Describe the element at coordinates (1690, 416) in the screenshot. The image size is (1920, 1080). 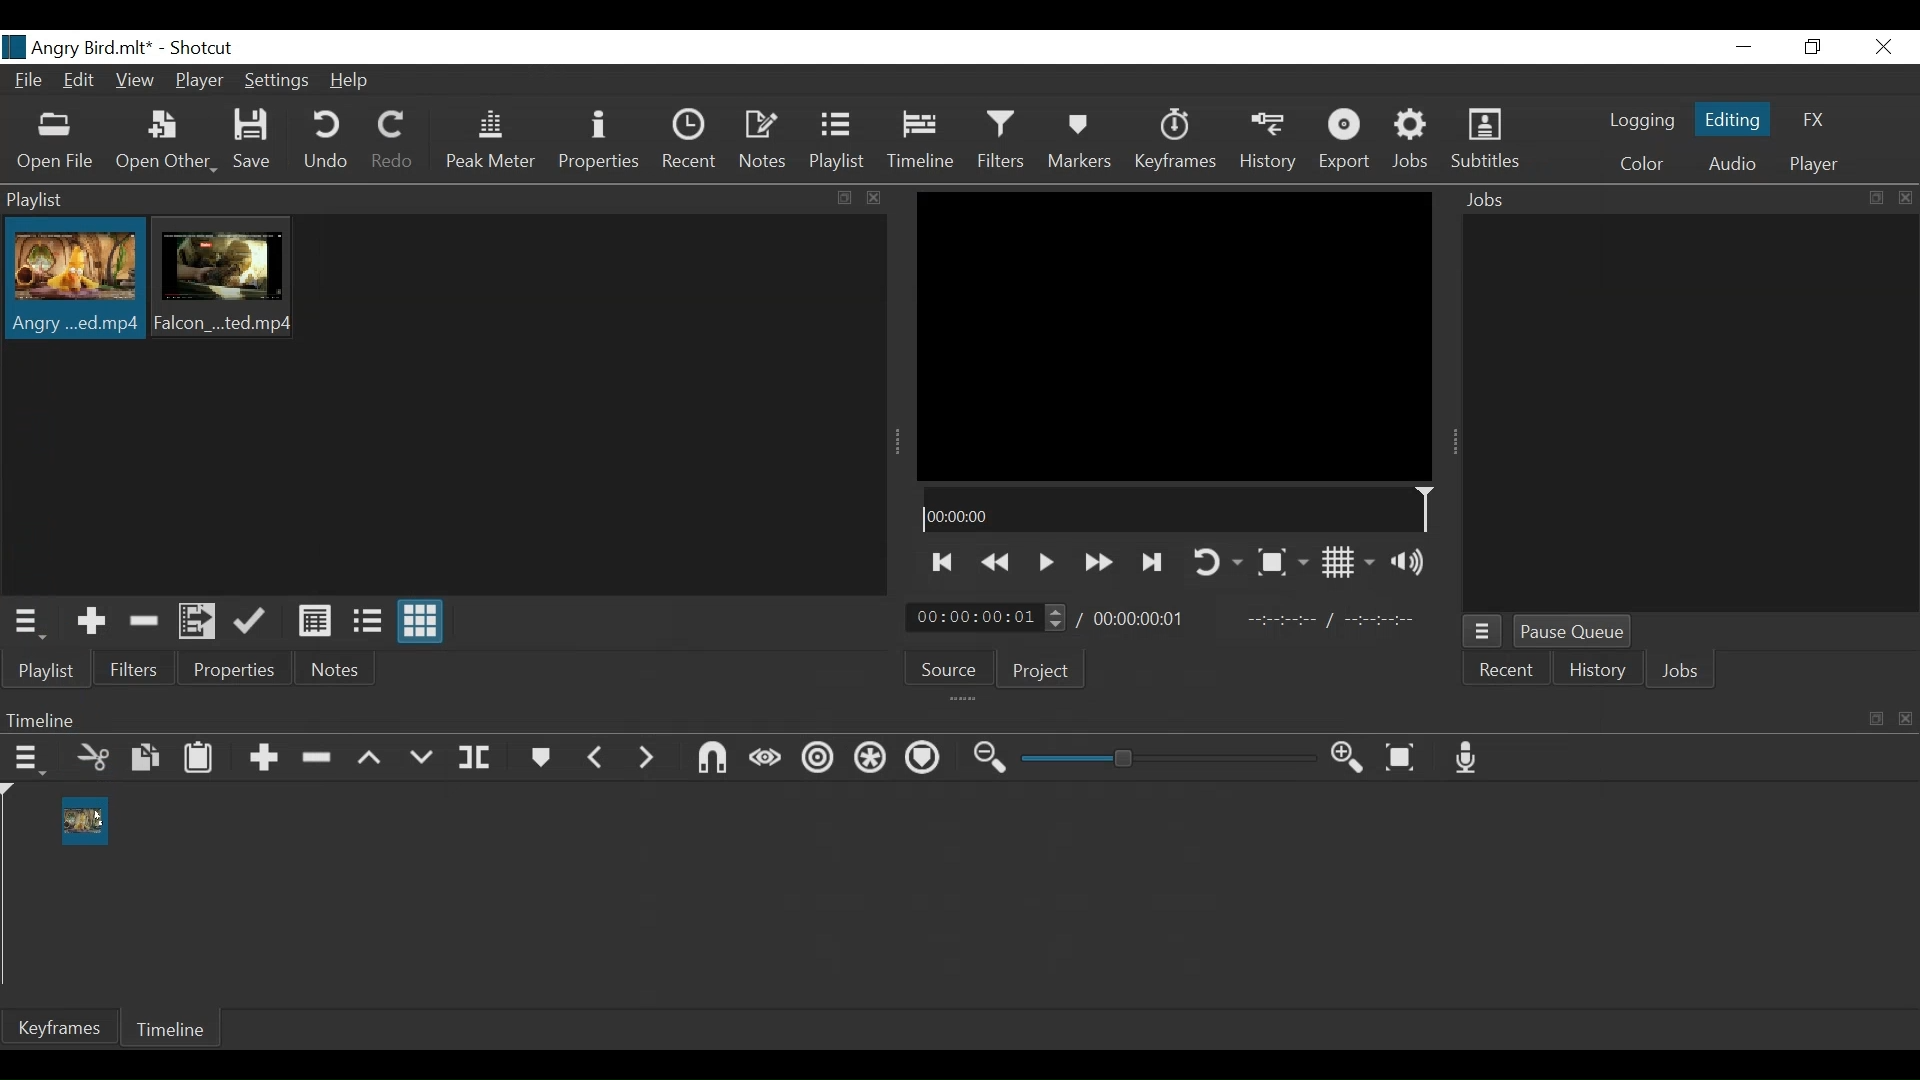
I see `Jobs Panel` at that location.